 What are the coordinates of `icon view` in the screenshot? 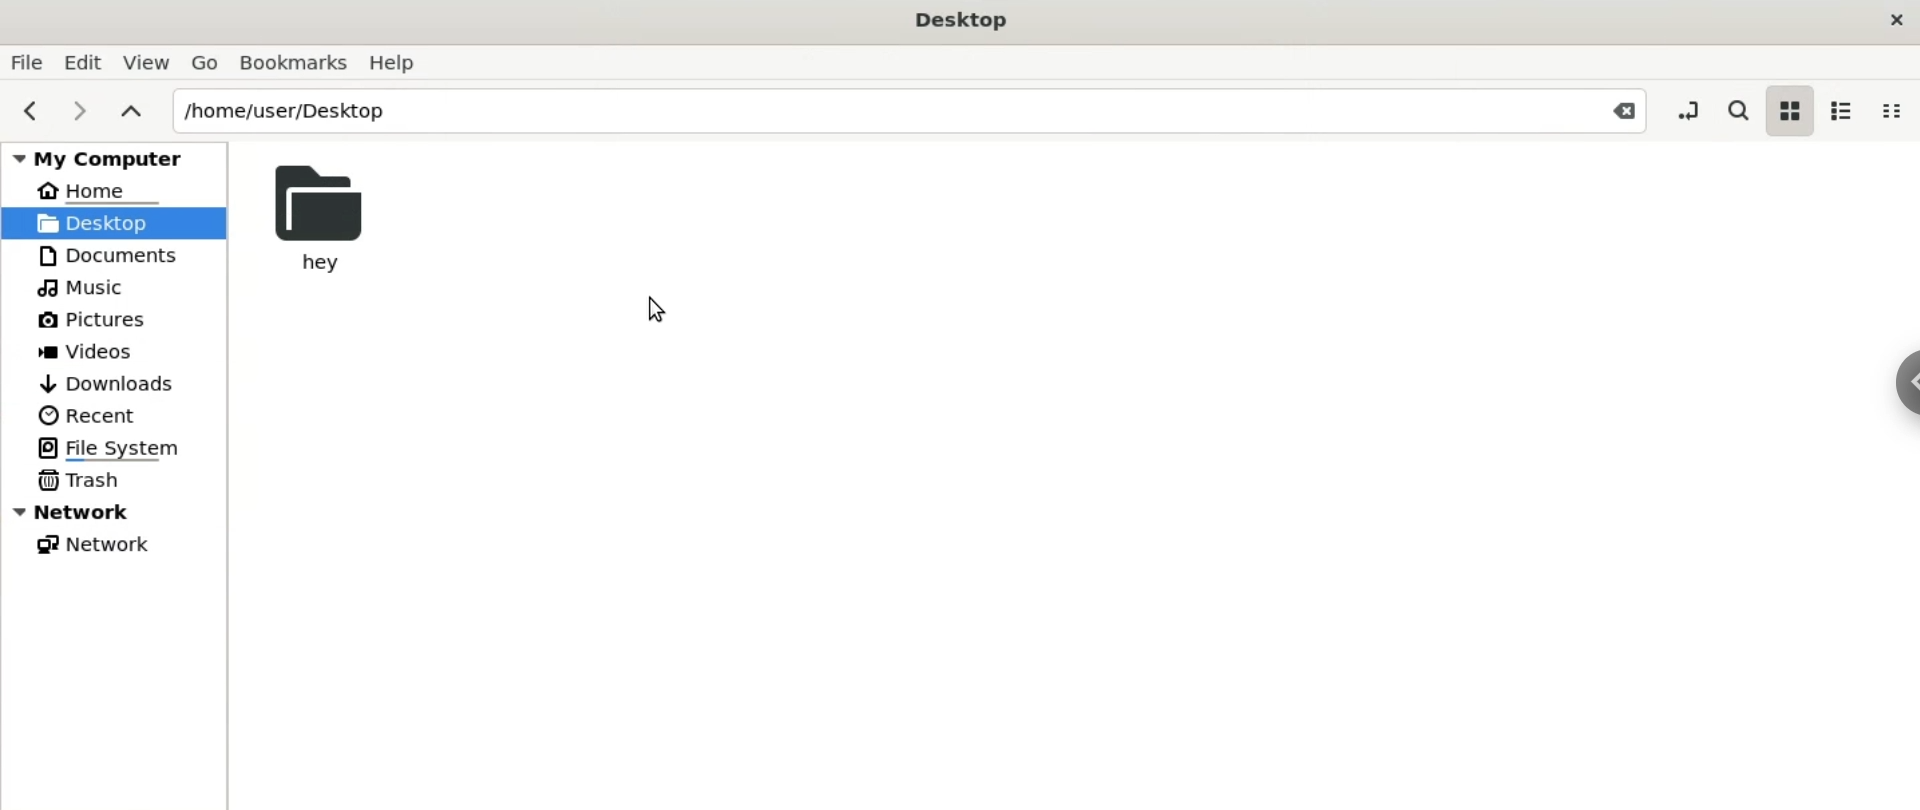 It's located at (1791, 112).